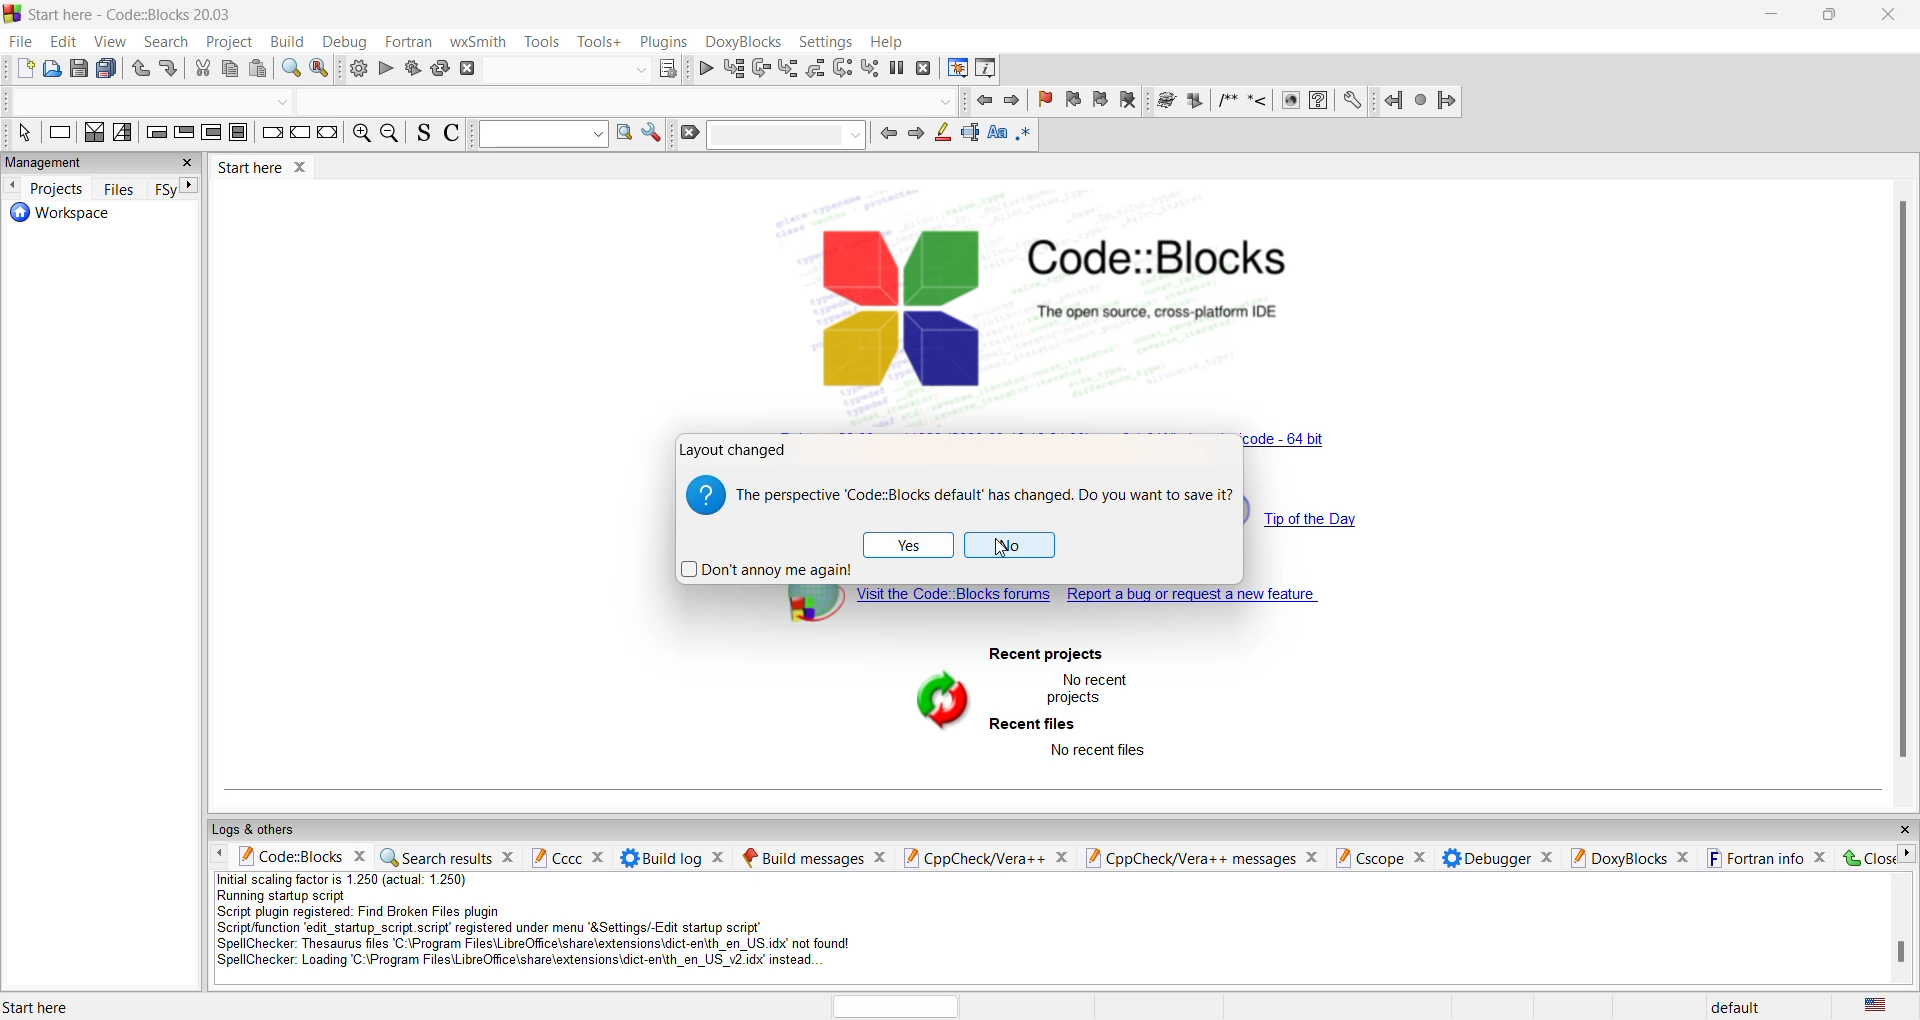 Image resolution: width=1920 pixels, height=1020 pixels. Describe the element at coordinates (869, 68) in the screenshot. I see `step into instruction` at that location.